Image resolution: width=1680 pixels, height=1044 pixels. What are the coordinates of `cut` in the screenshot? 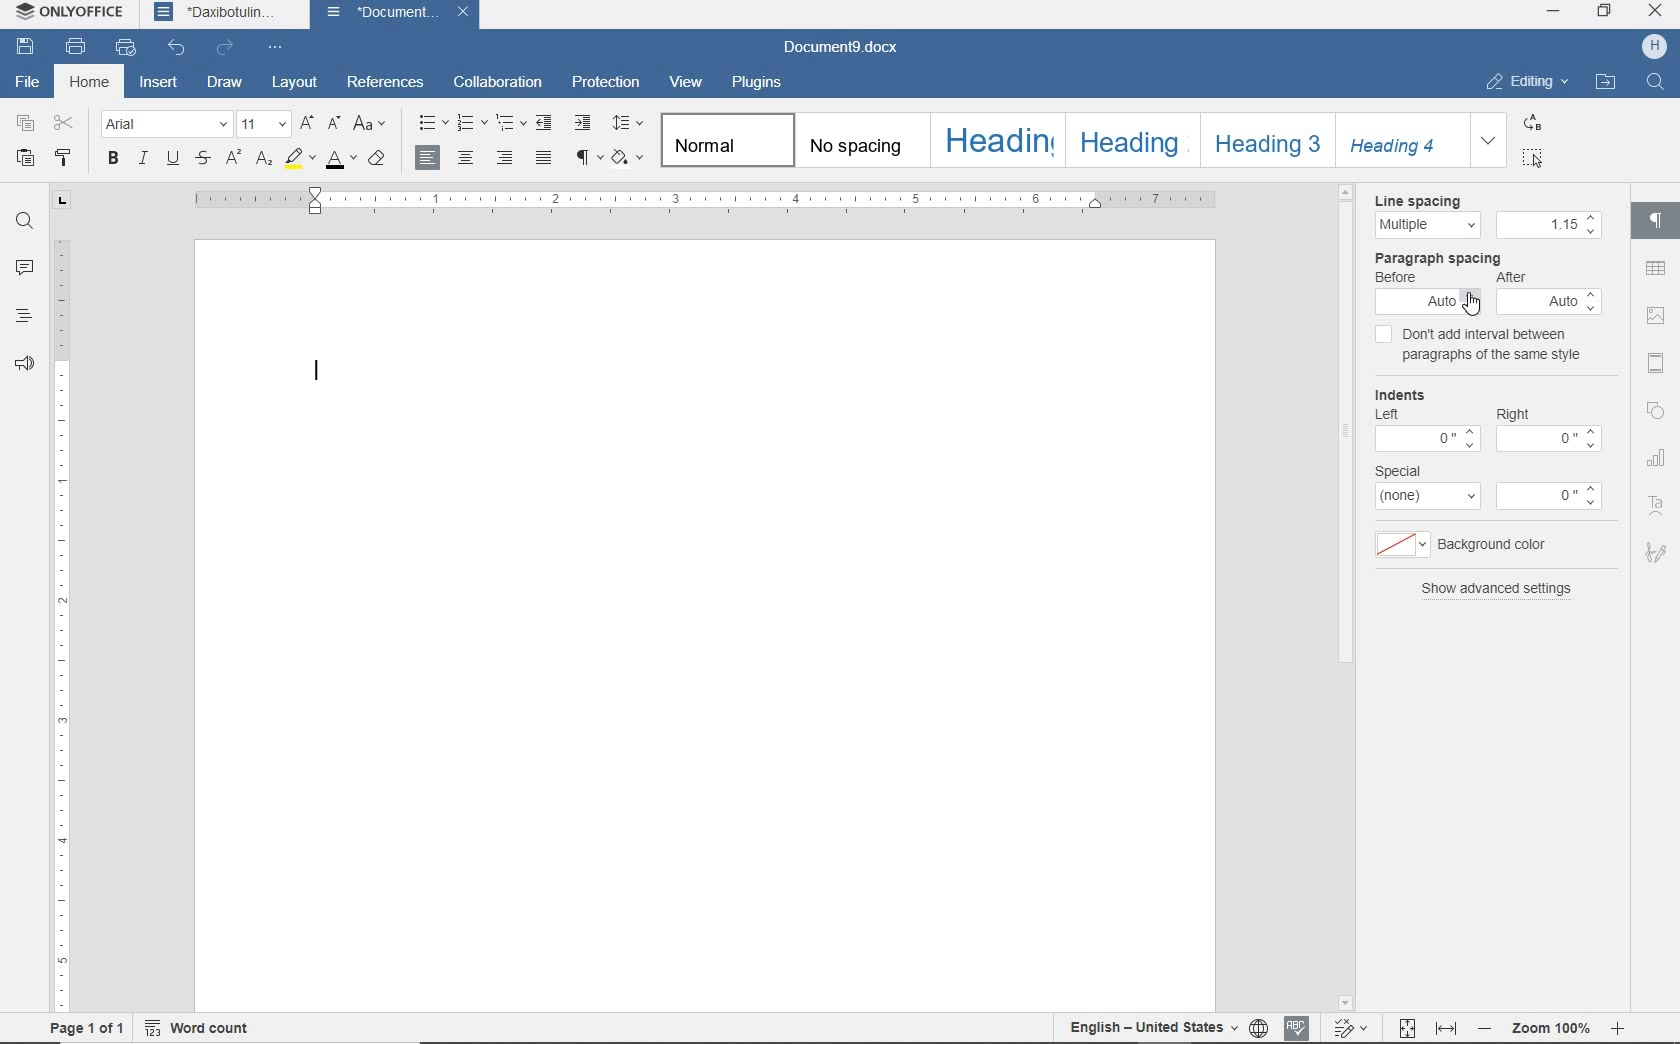 It's located at (68, 123).